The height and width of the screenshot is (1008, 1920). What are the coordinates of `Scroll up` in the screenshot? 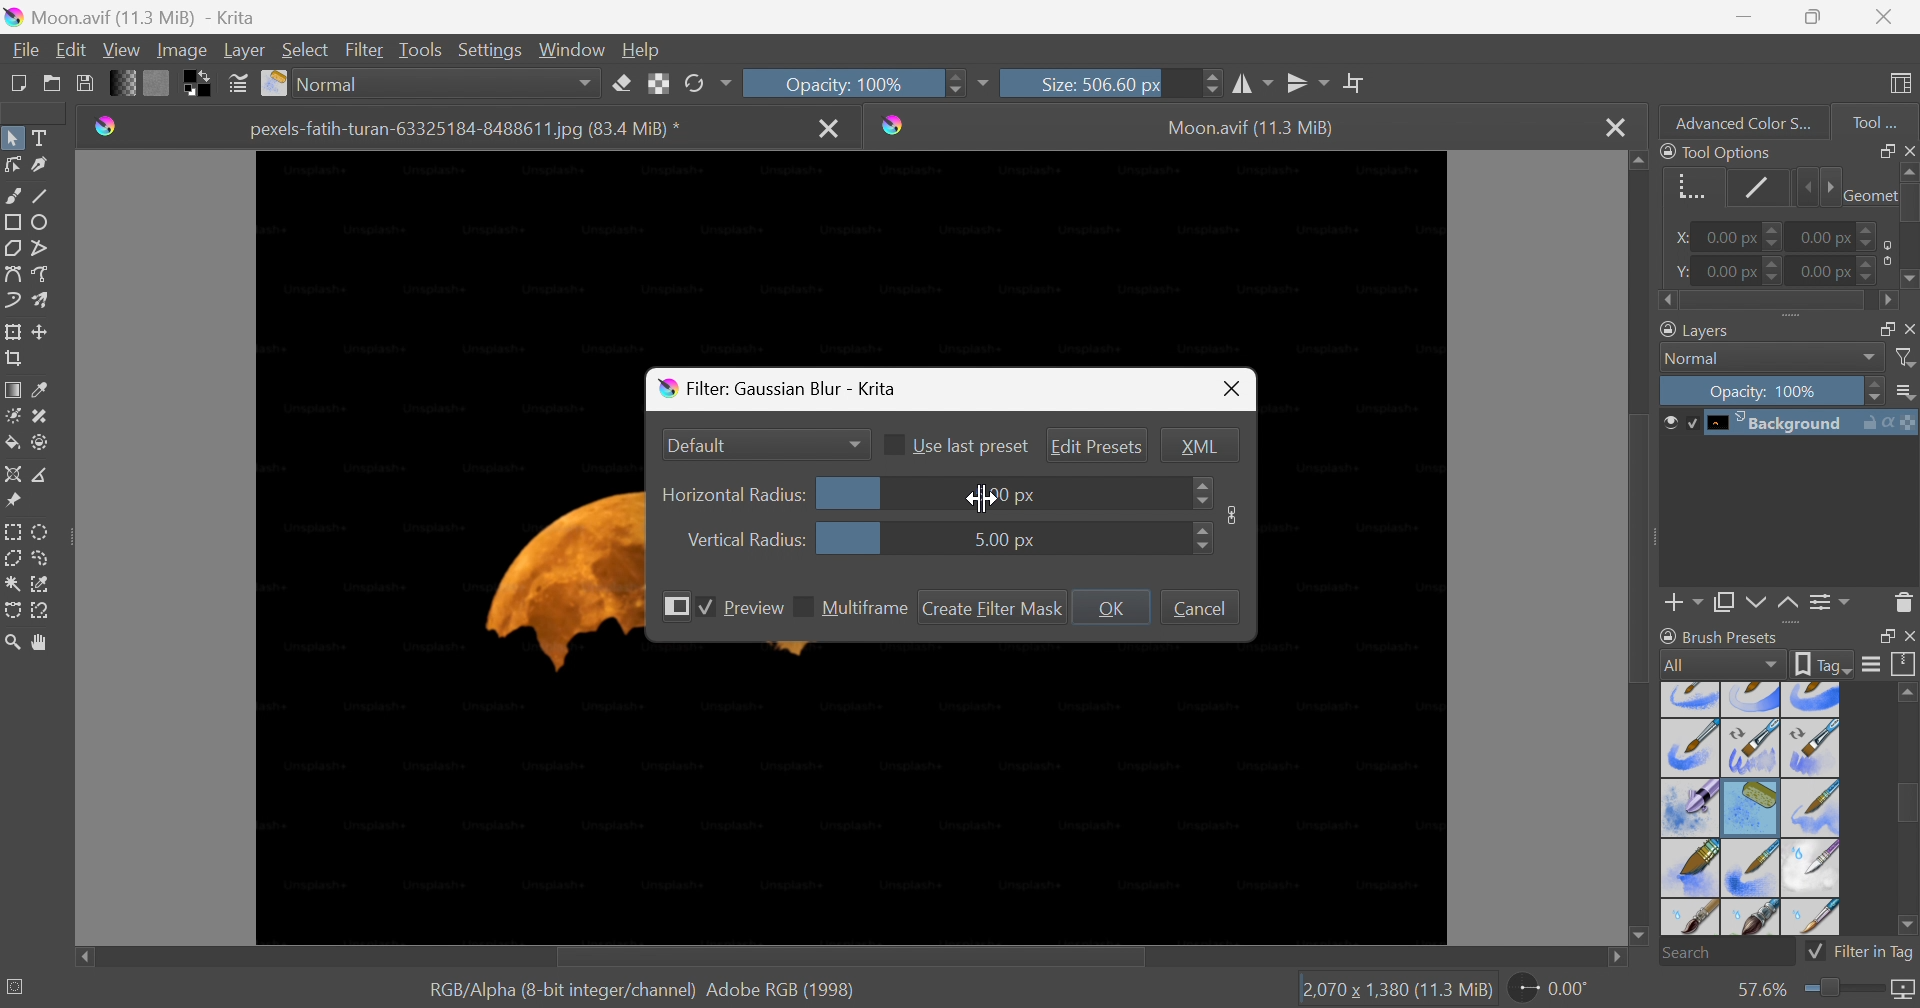 It's located at (1908, 170).